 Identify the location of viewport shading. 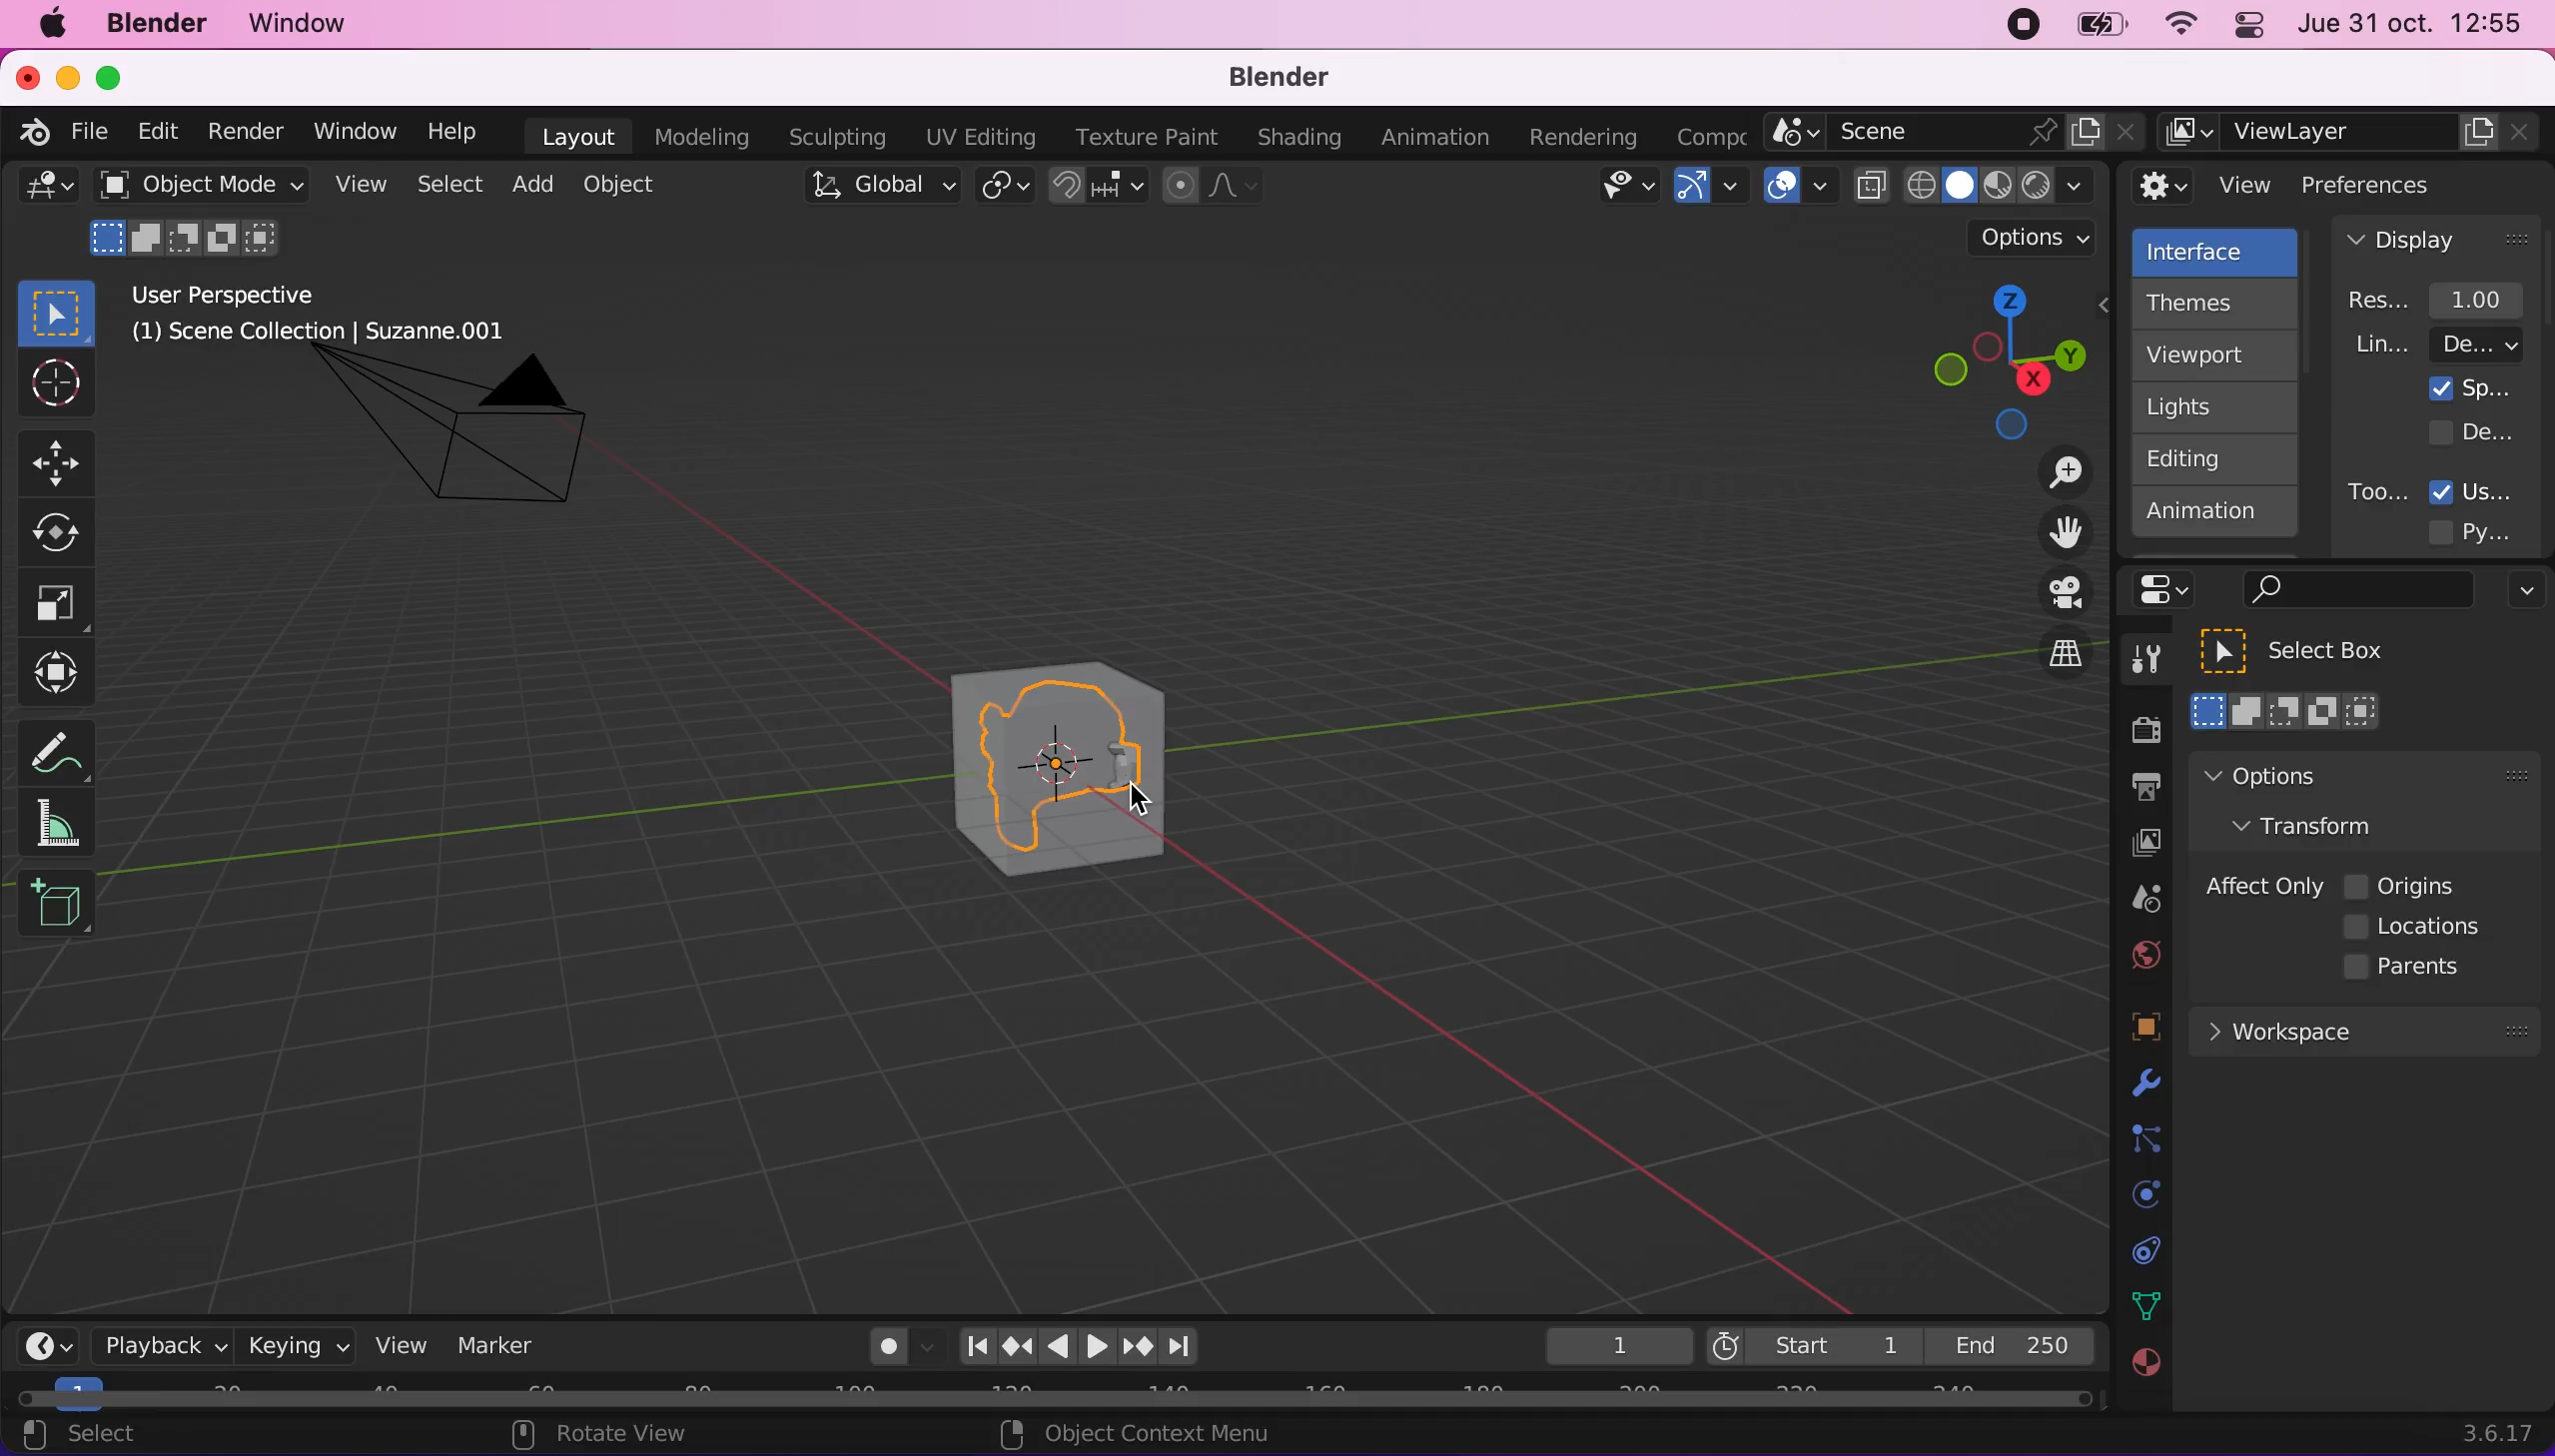
(1980, 185).